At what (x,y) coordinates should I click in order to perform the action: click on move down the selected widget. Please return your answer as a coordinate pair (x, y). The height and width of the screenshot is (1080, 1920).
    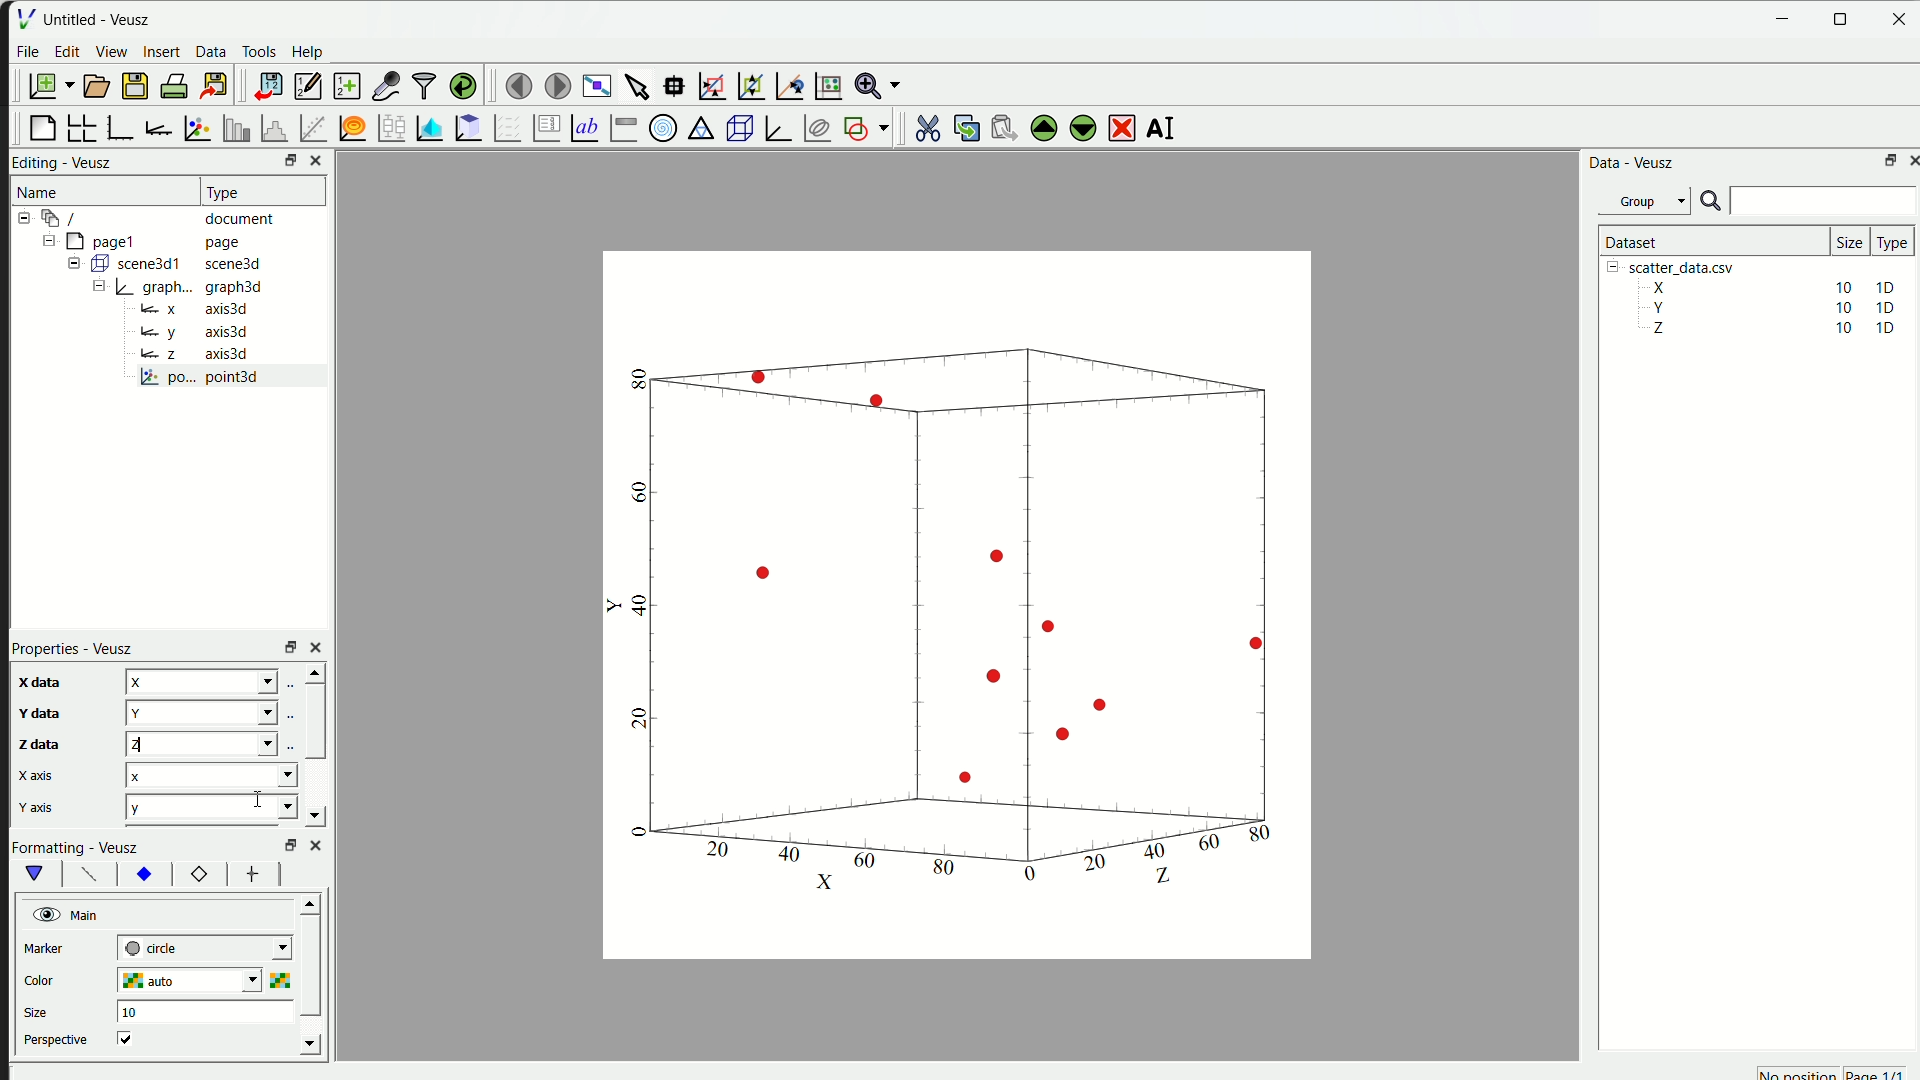
    Looking at the image, I should click on (1081, 130).